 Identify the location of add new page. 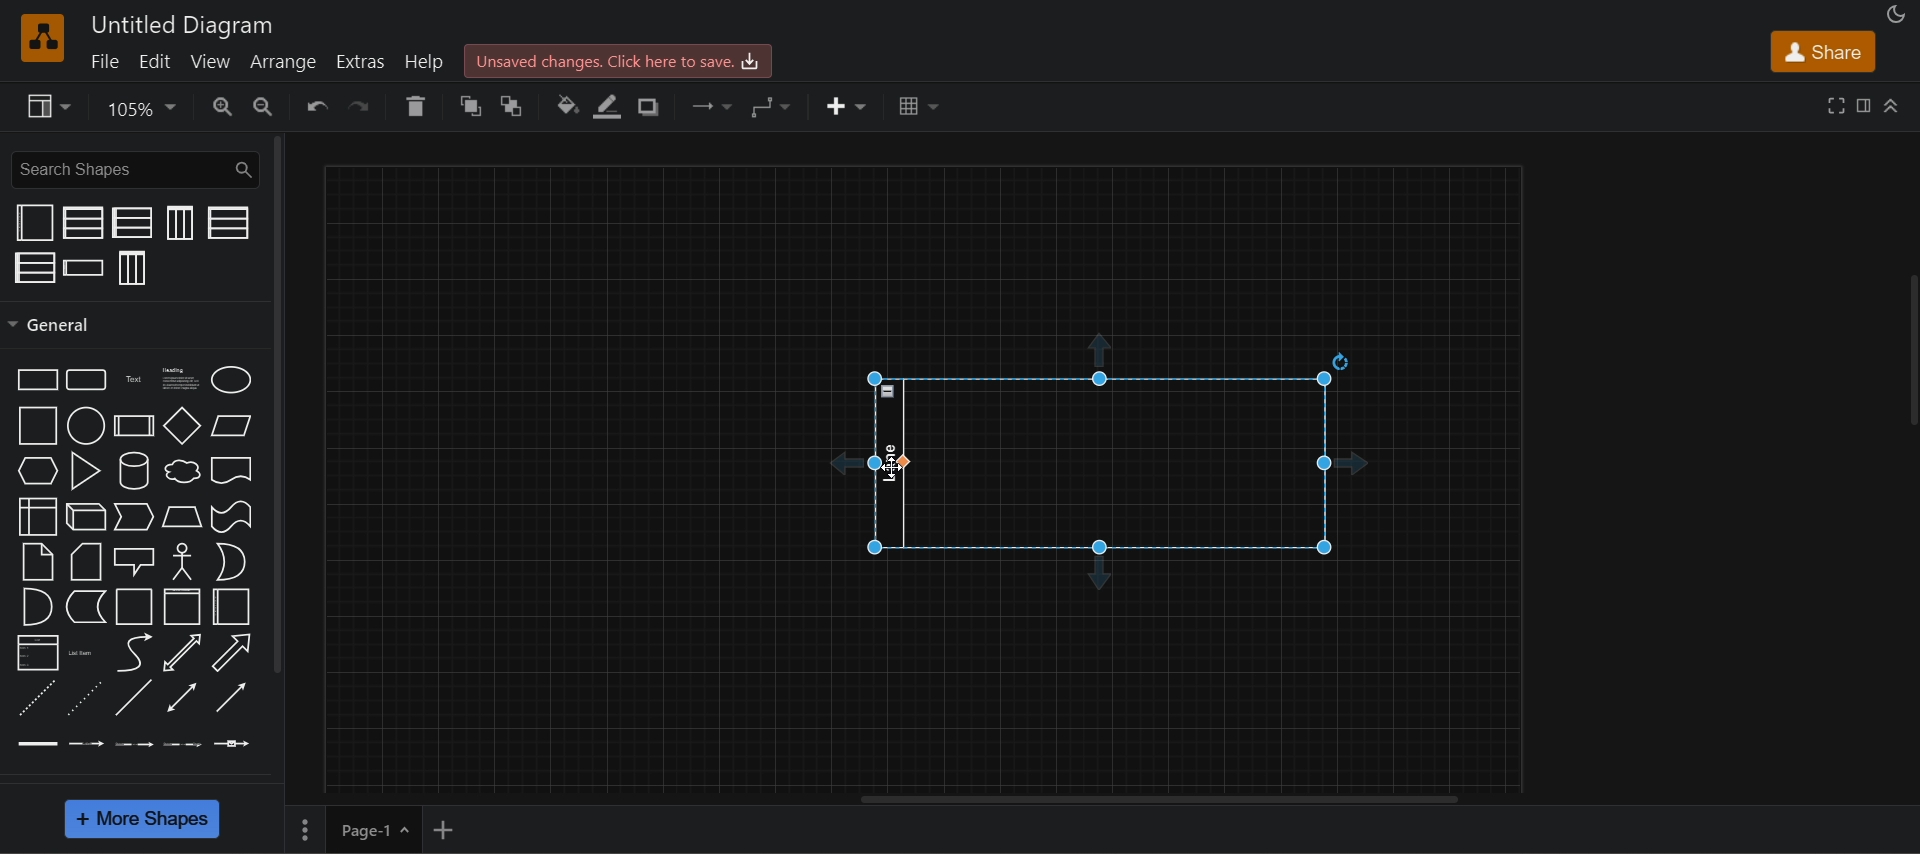
(452, 827).